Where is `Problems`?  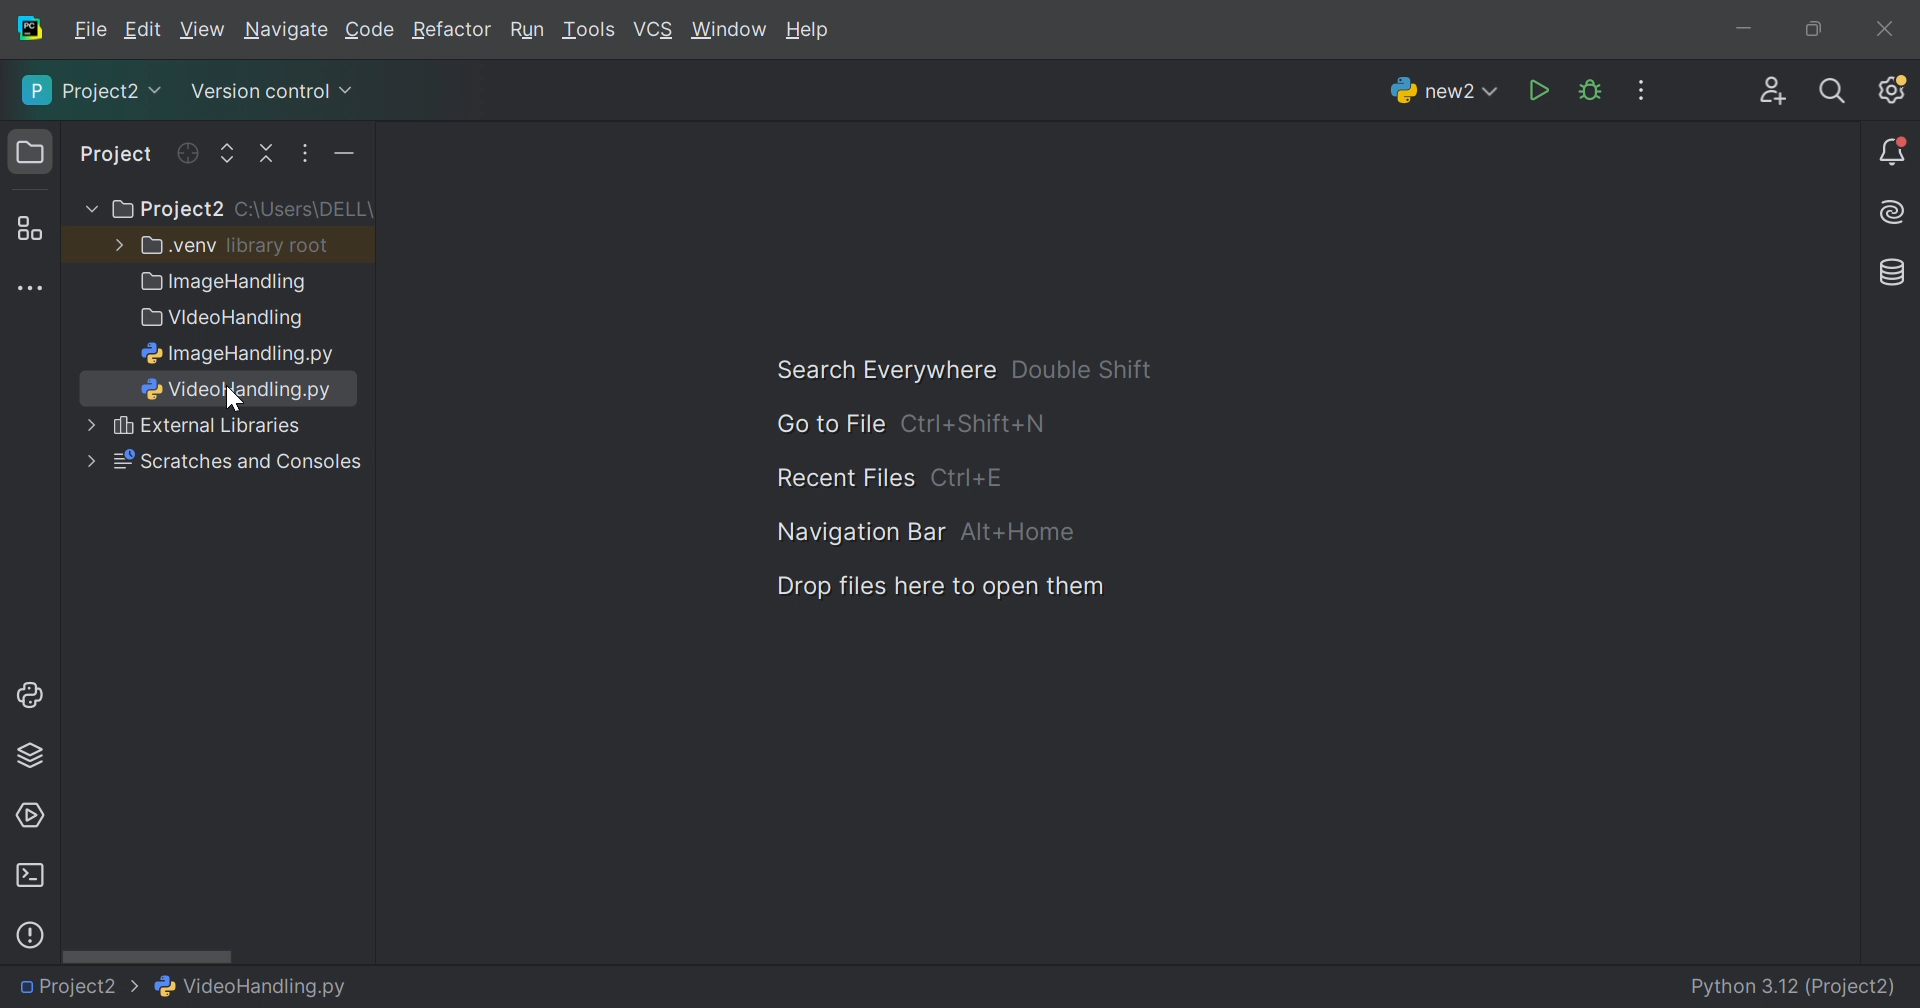 Problems is located at coordinates (30, 935).